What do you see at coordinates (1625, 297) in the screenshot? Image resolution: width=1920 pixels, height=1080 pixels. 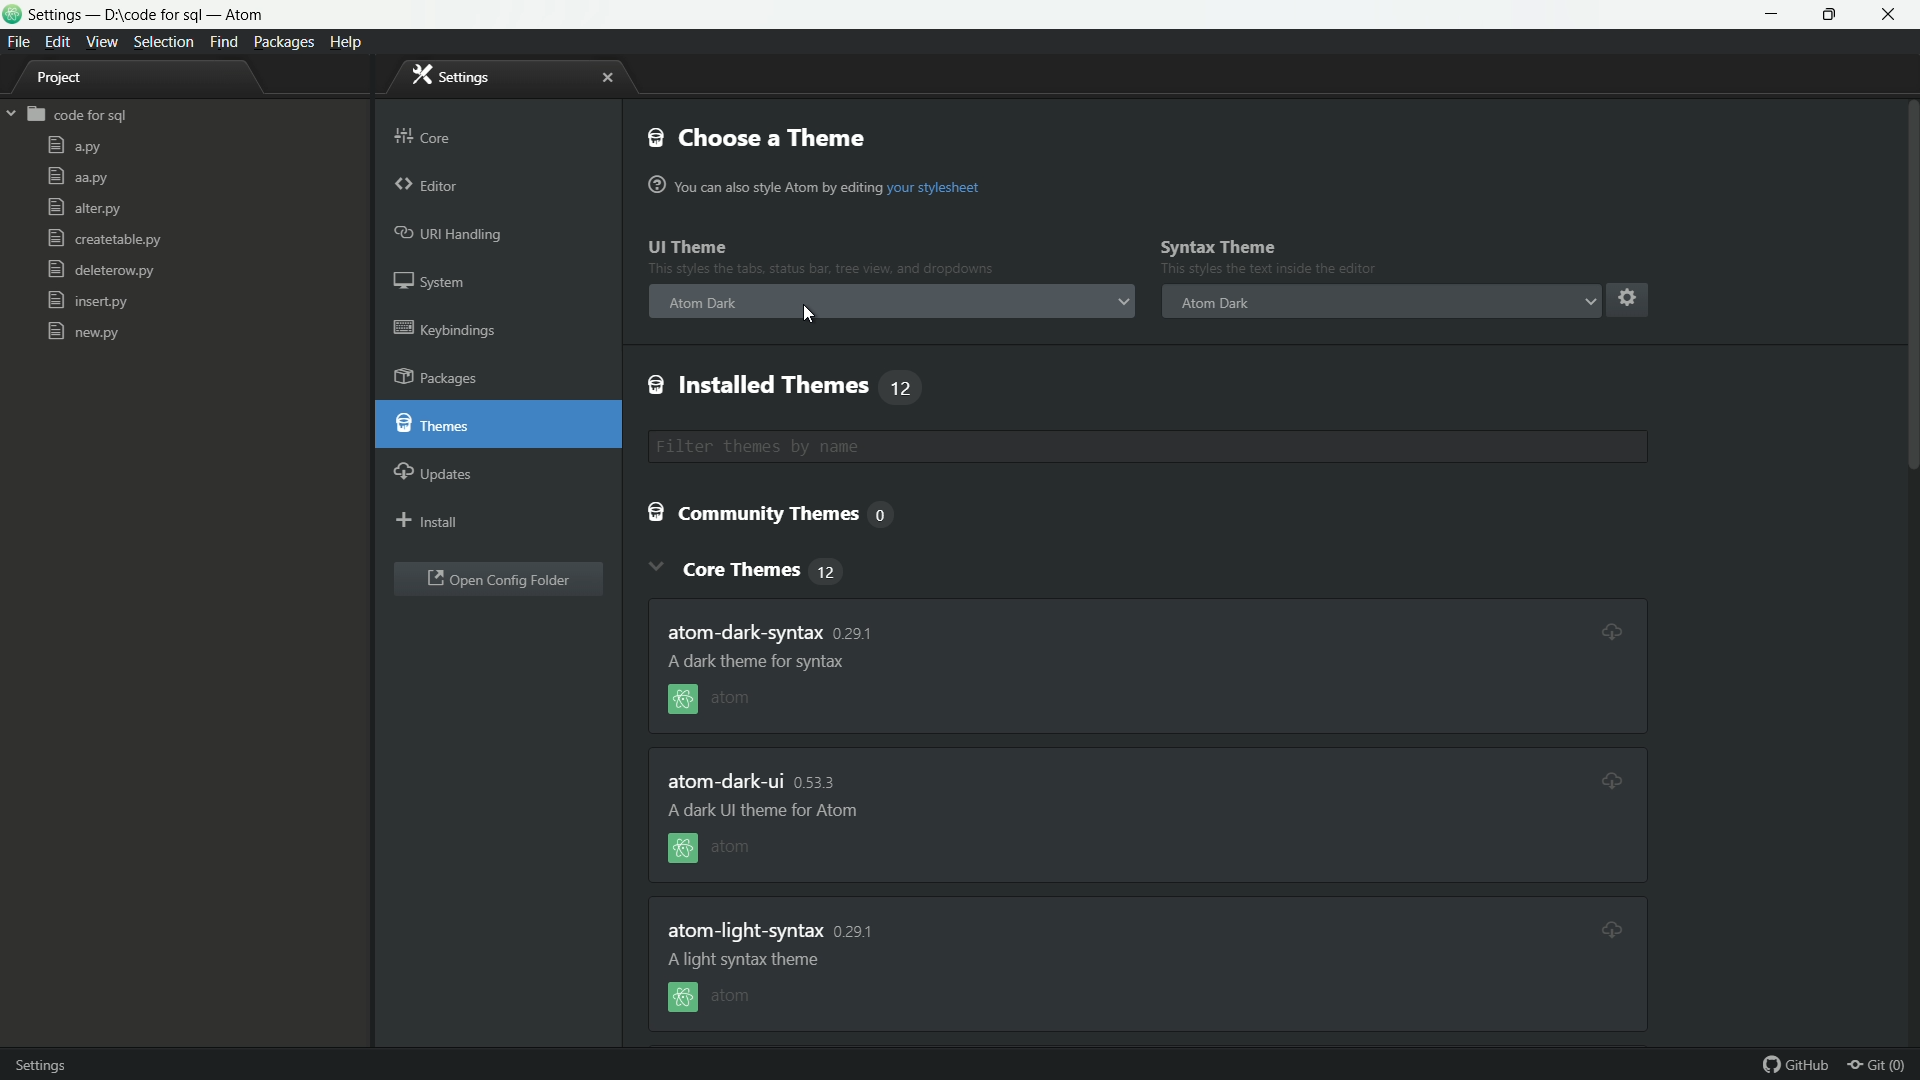 I see `settings` at bounding box center [1625, 297].